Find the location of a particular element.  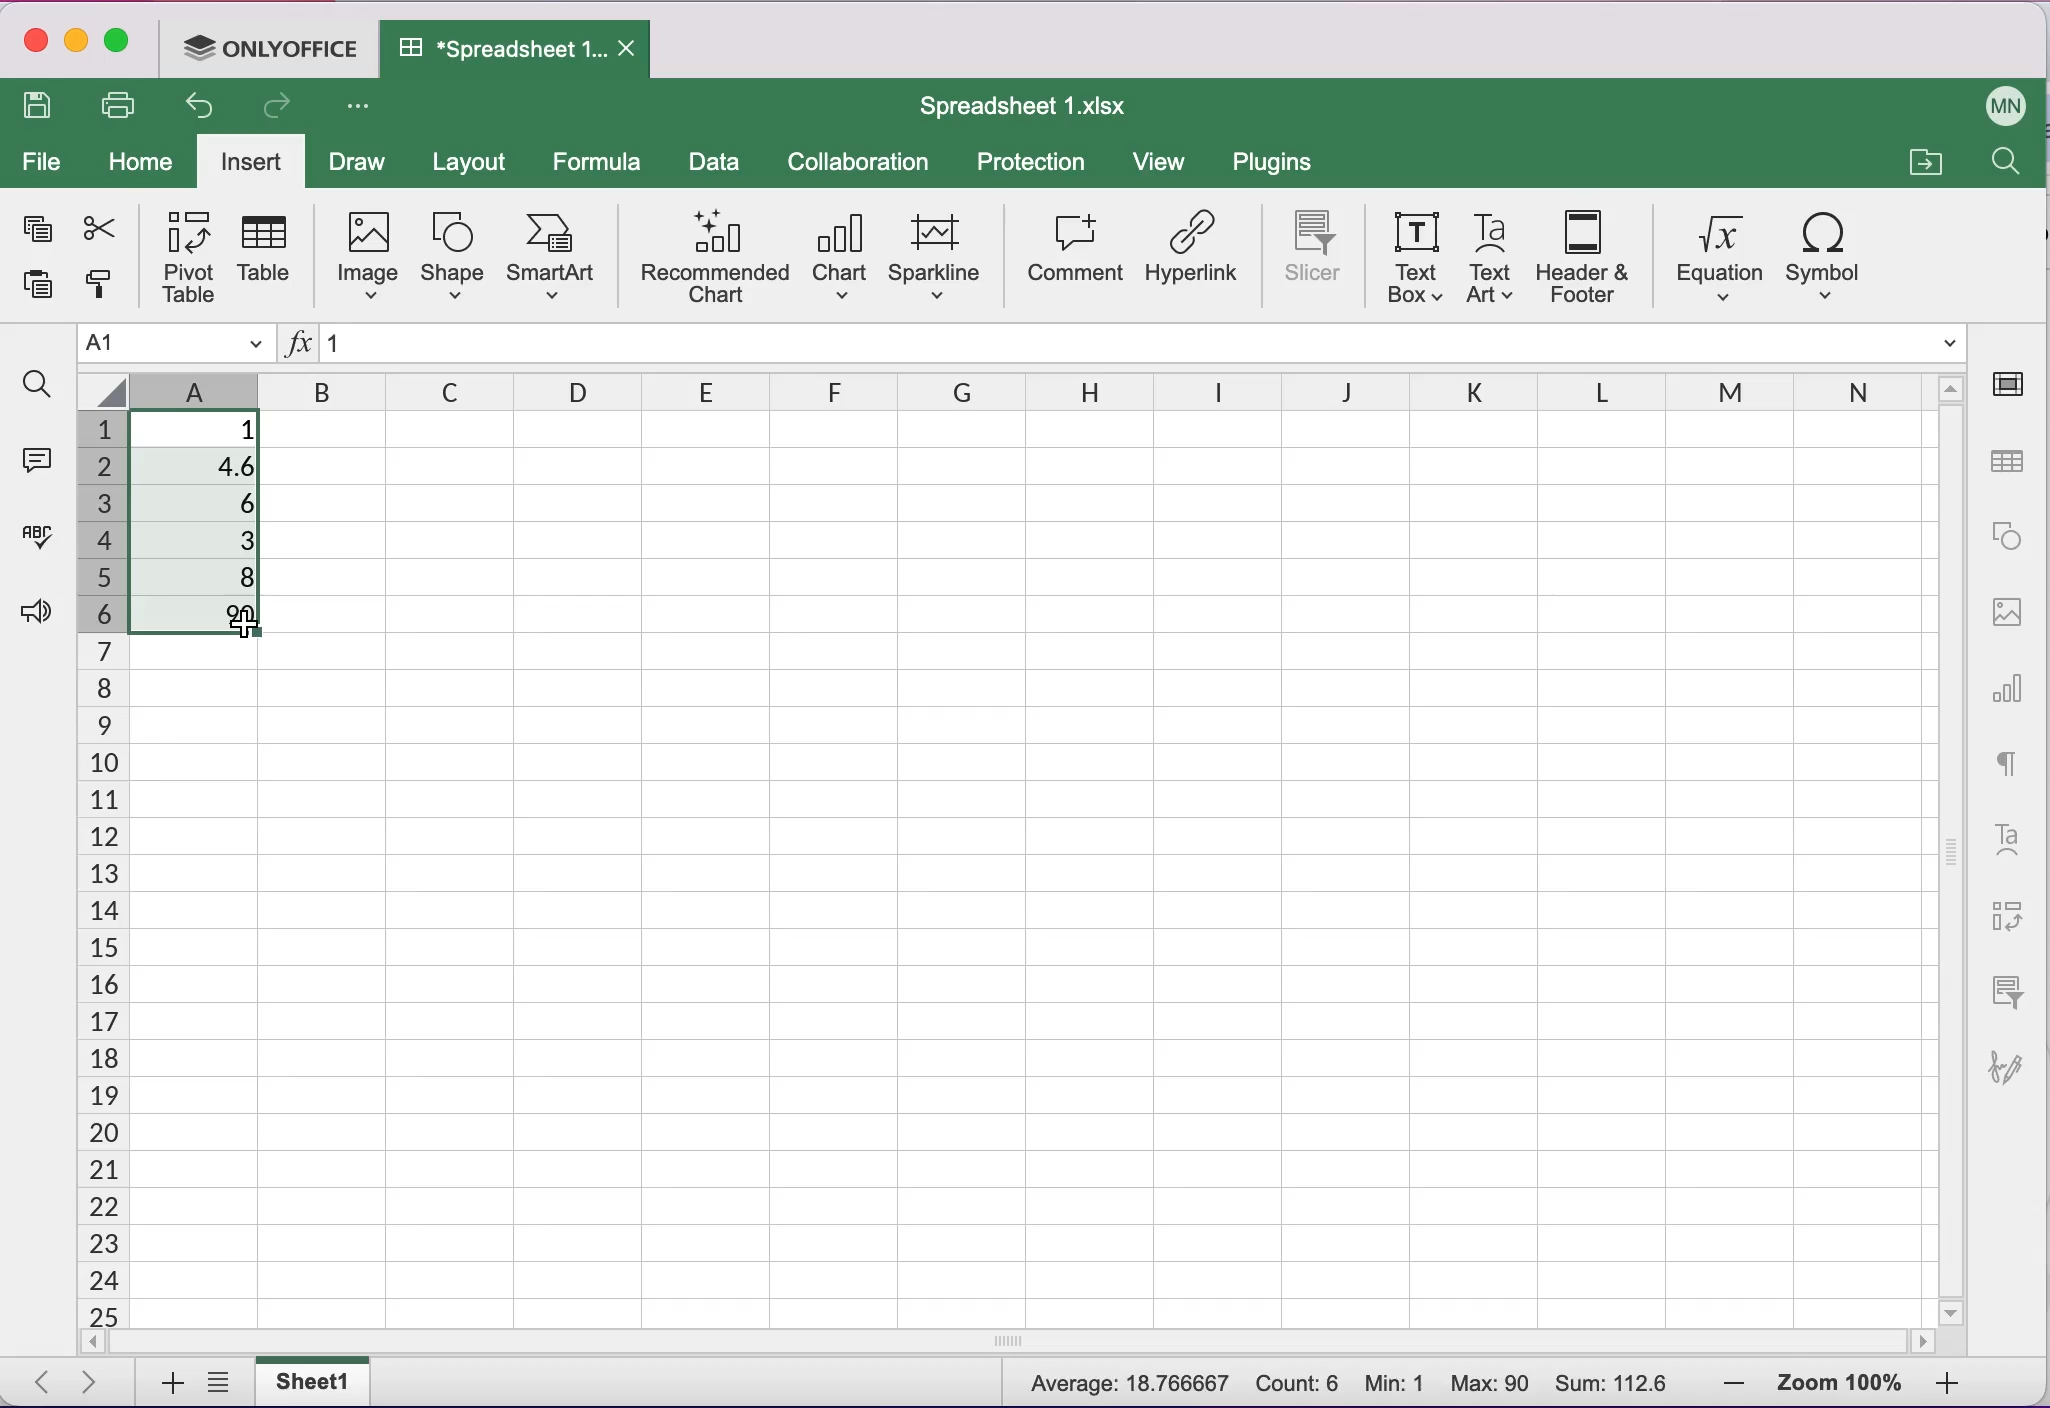

close is located at coordinates (35, 48).